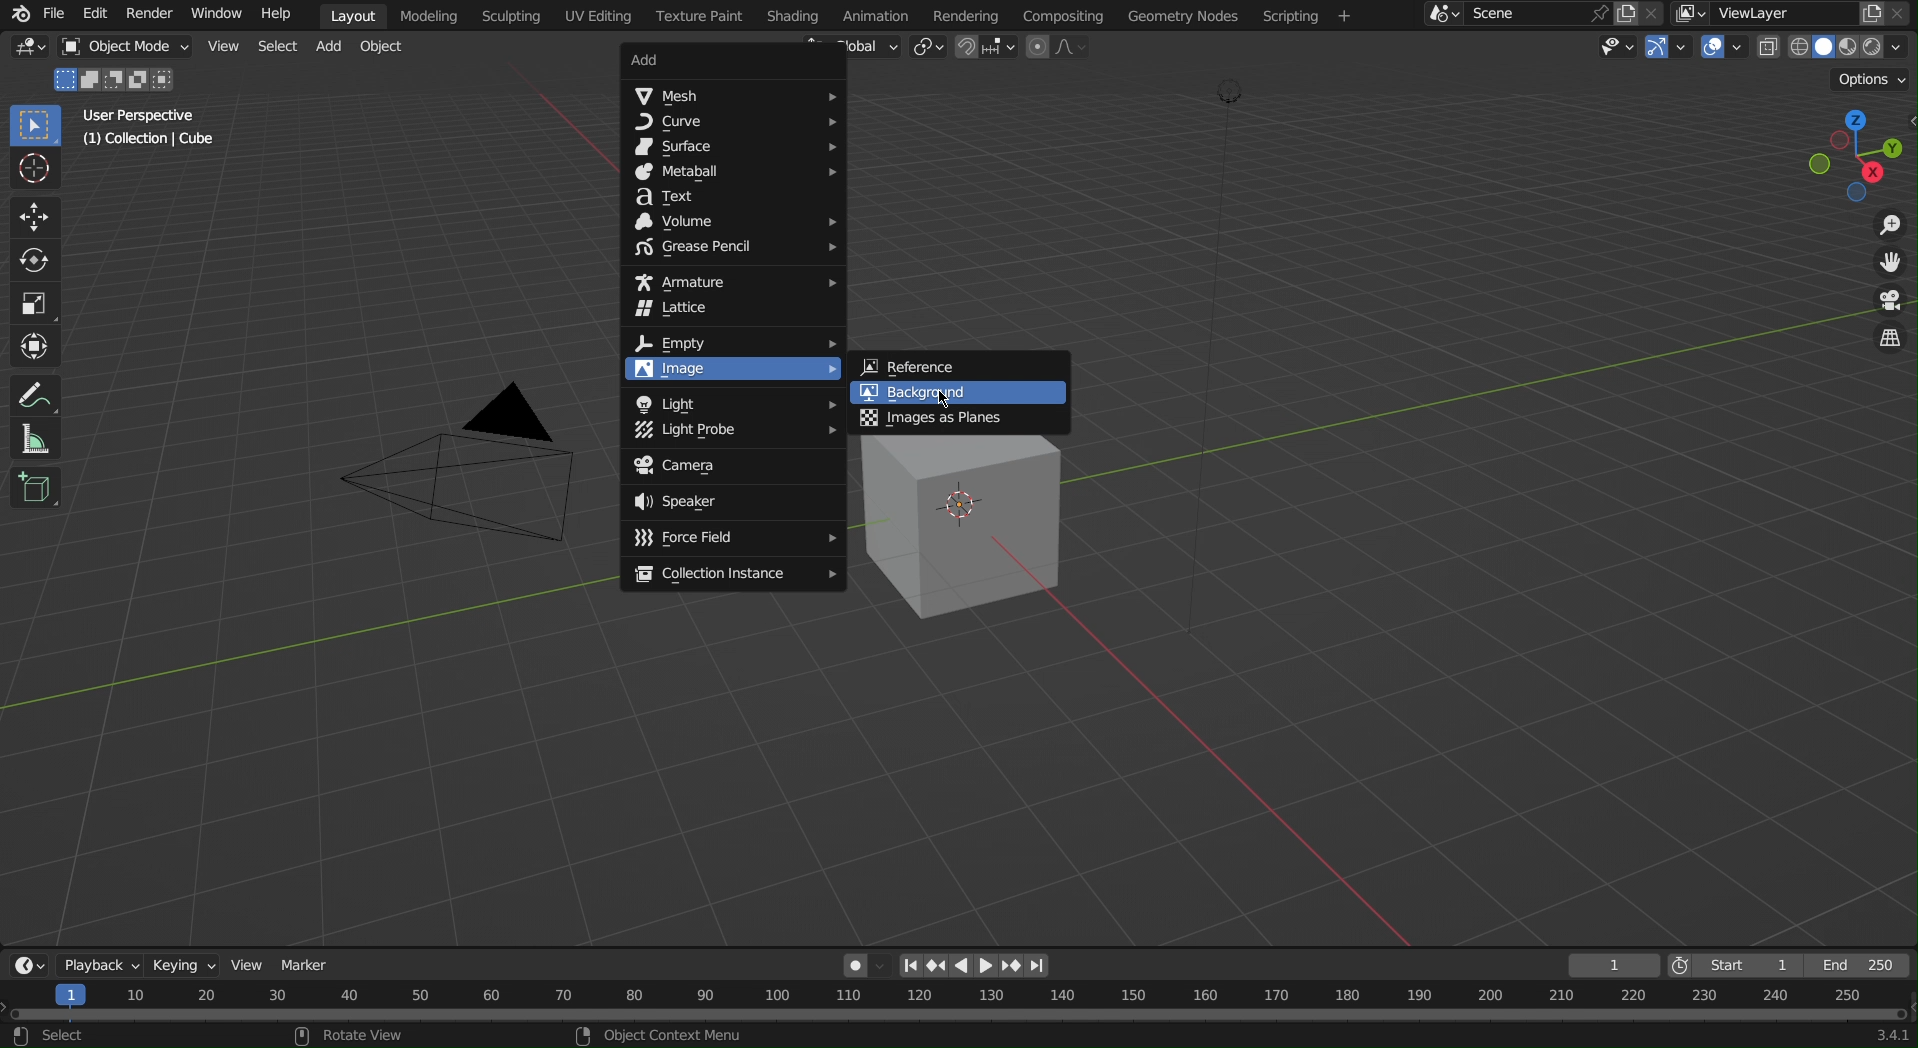 The image size is (1918, 1048). What do you see at coordinates (1614, 47) in the screenshot?
I see `View Objects Type` at bounding box center [1614, 47].